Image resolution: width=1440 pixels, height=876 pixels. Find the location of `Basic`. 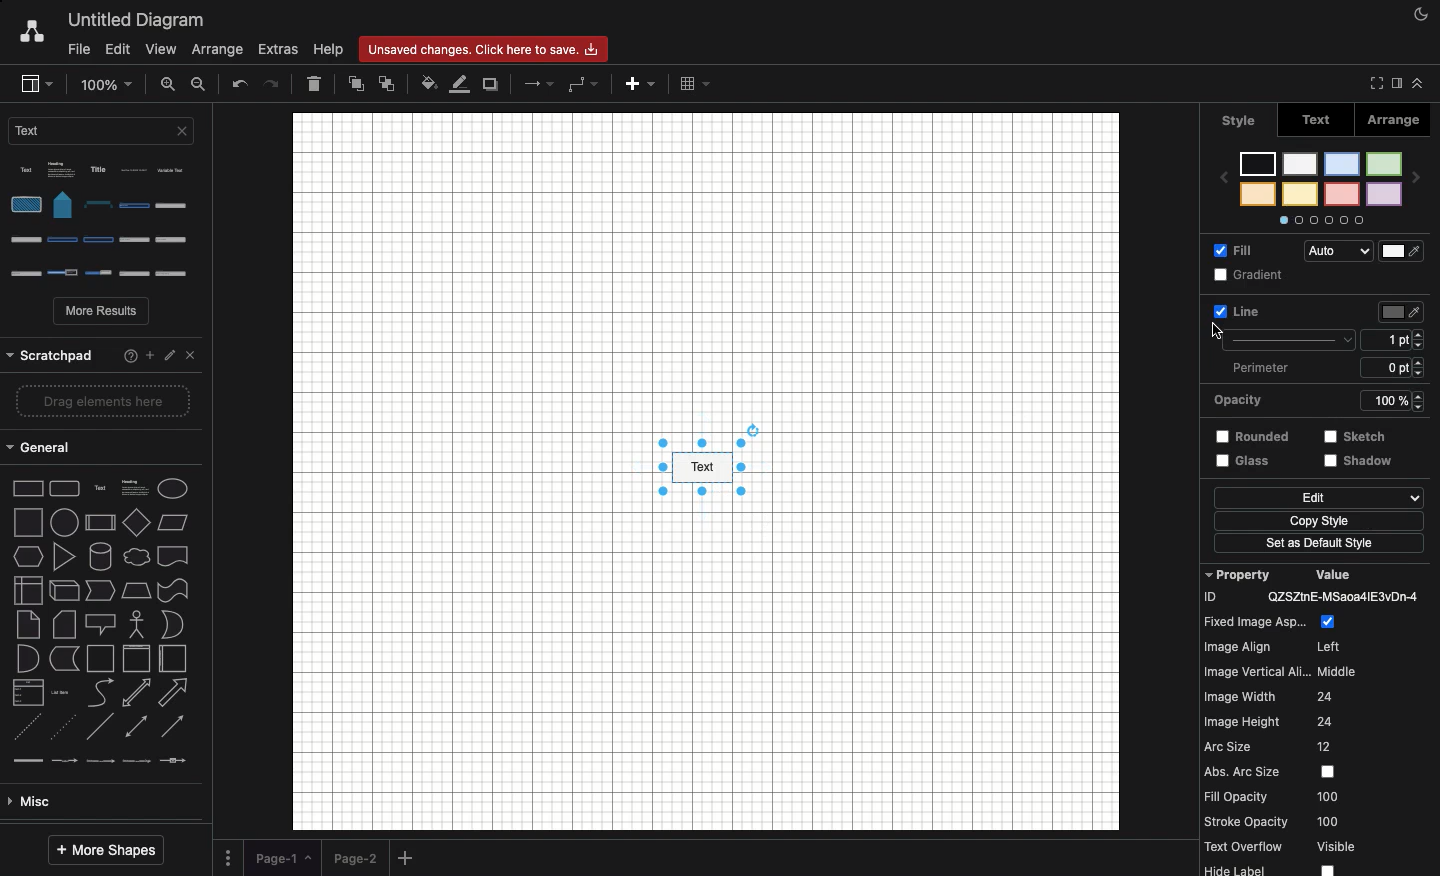

Basic is located at coordinates (101, 692).